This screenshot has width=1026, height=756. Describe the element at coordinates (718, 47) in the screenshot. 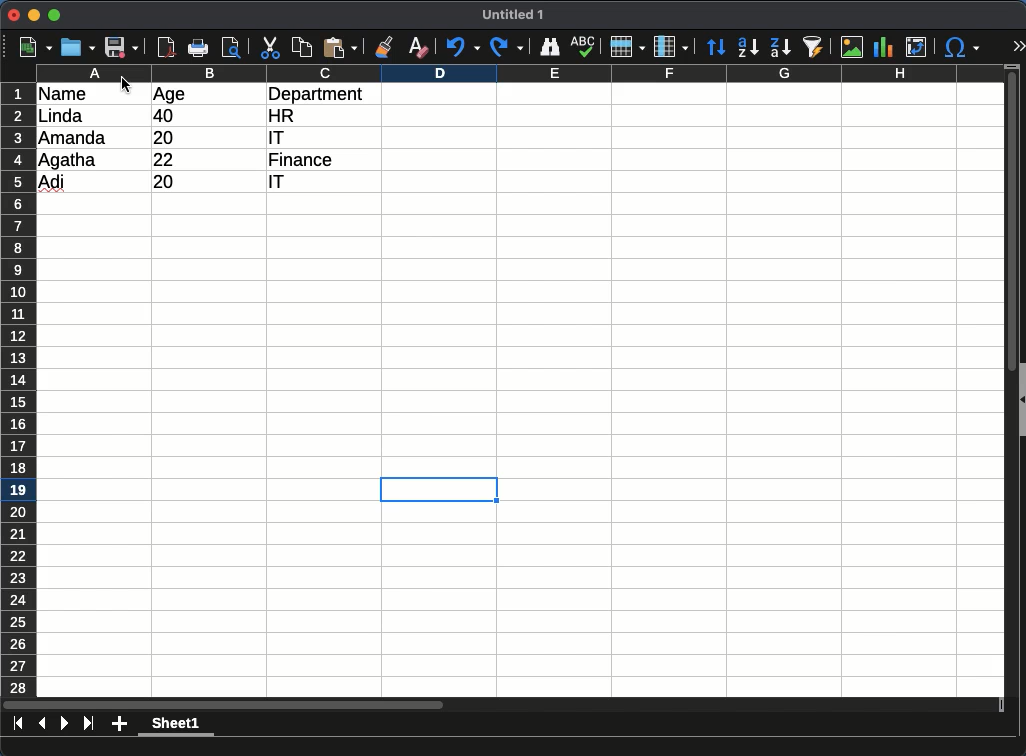

I see `sort` at that location.